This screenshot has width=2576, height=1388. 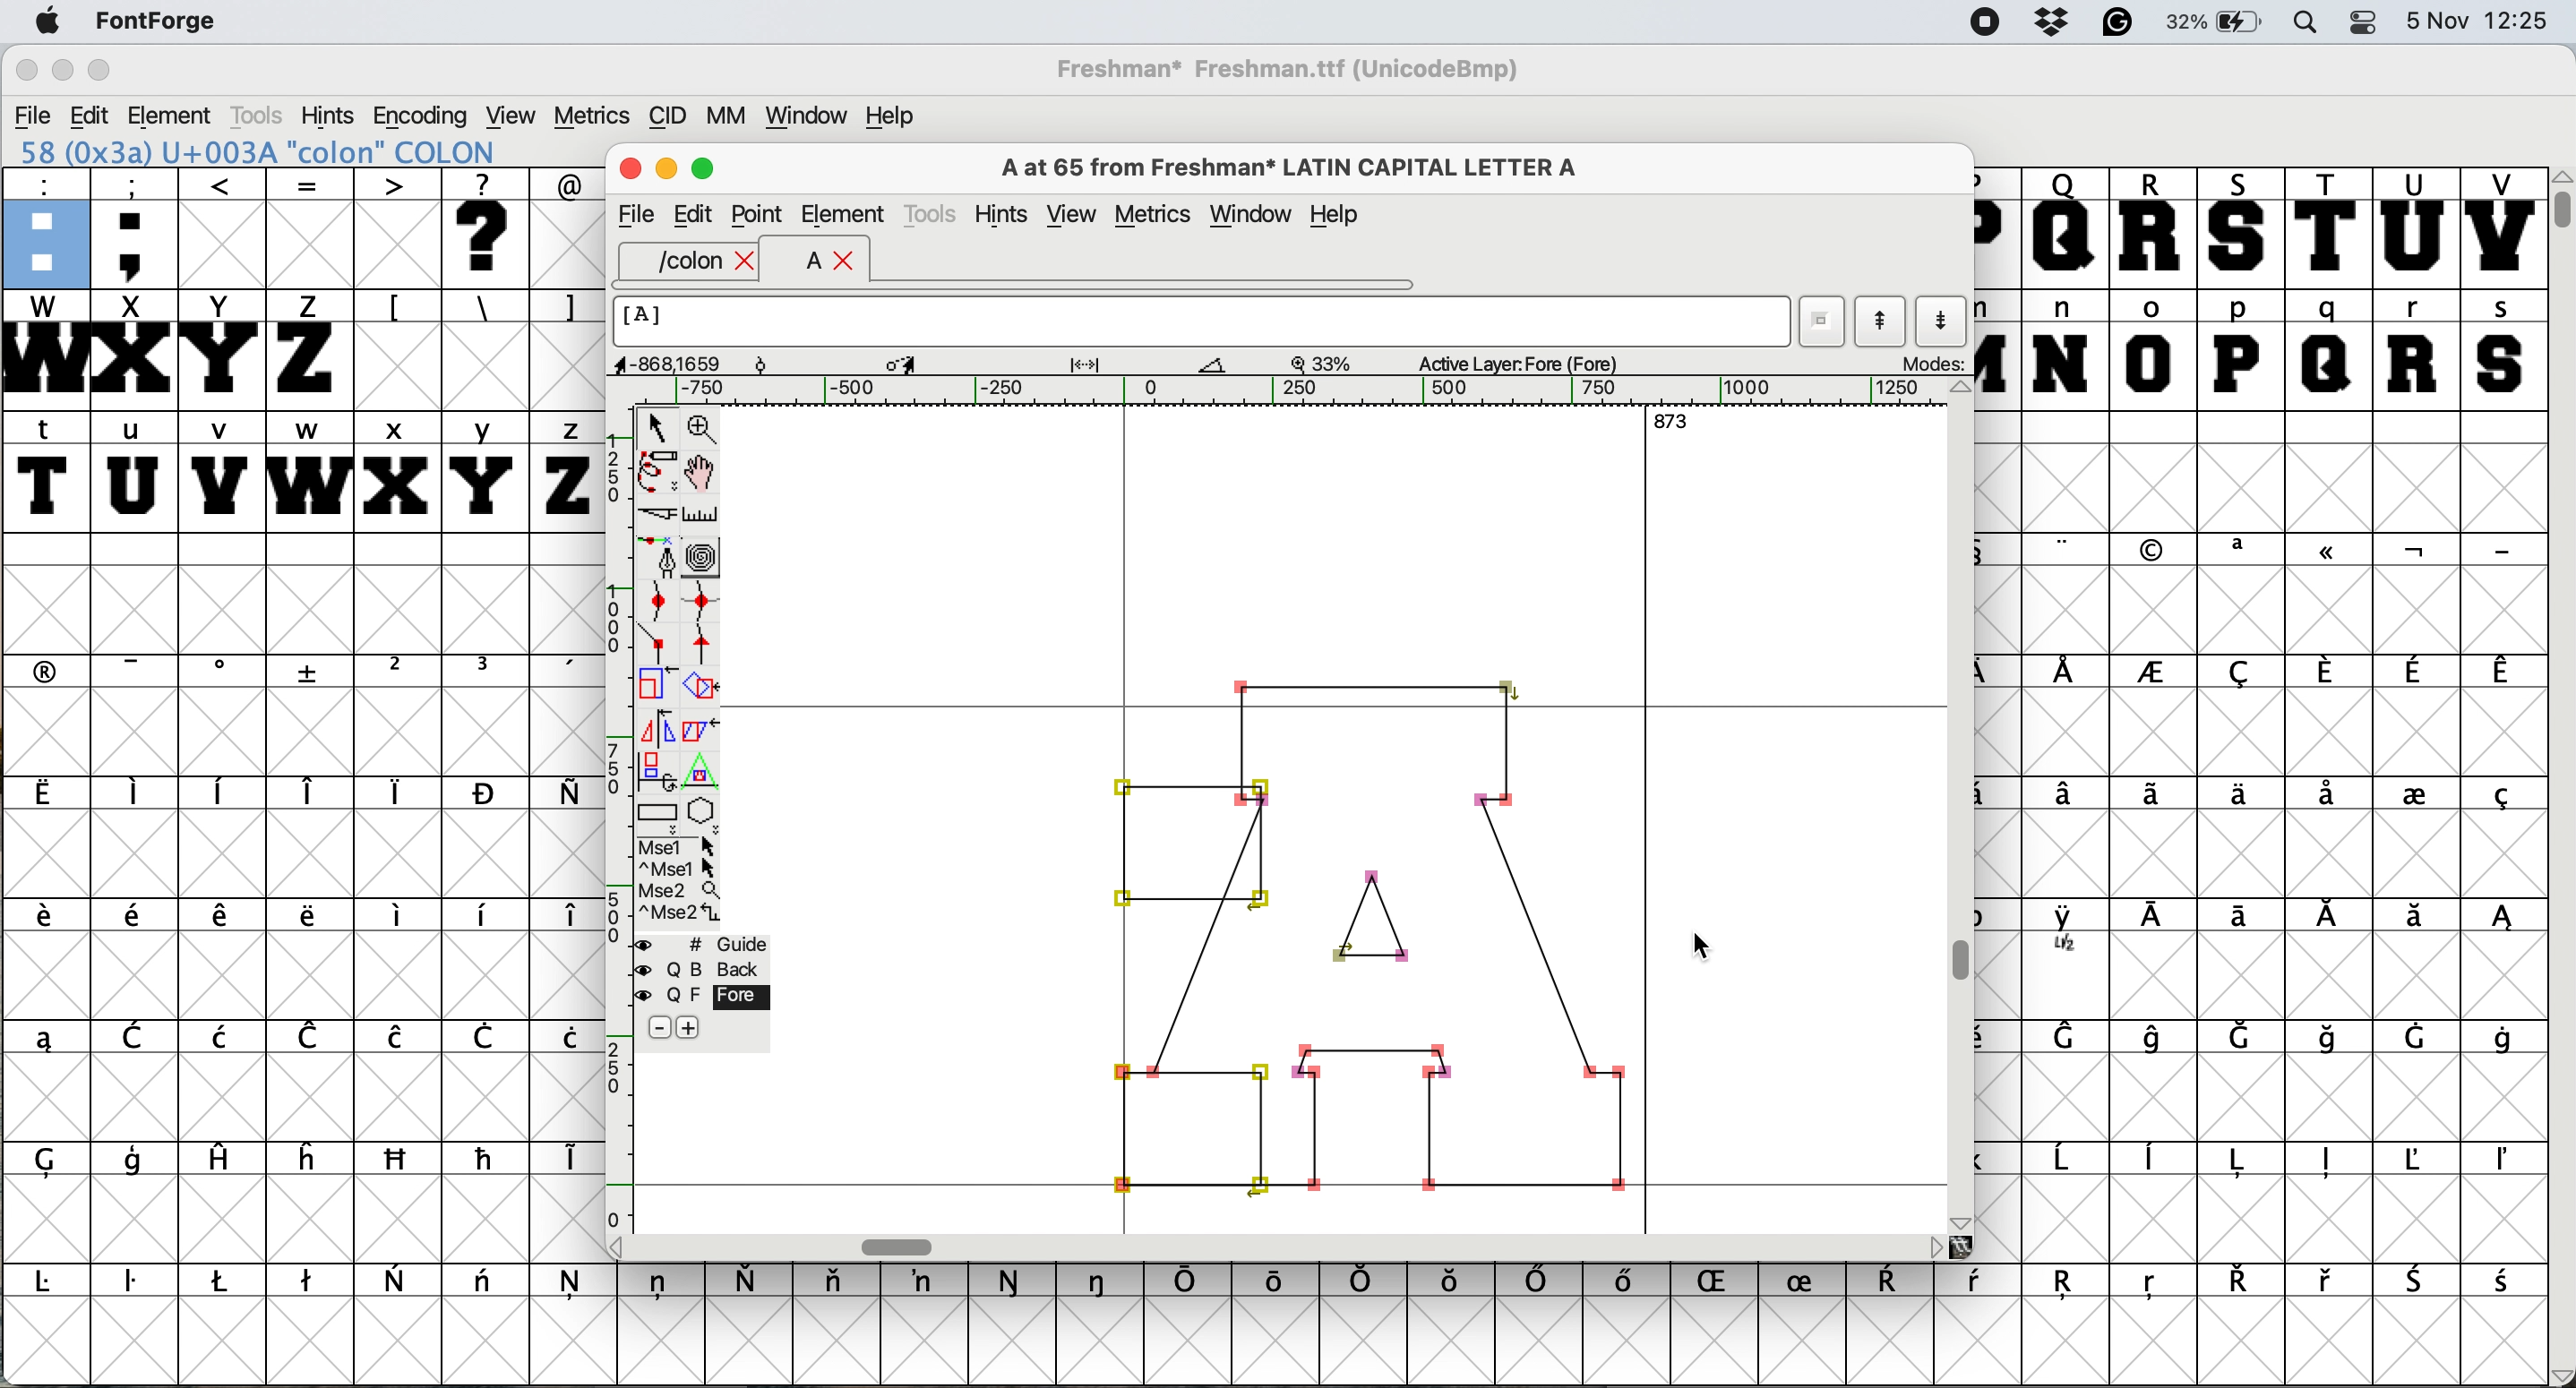 What do you see at coordinates (1810, 1278) in the screenshot?
I see `symbol` at bounding box center [1810, 1278].